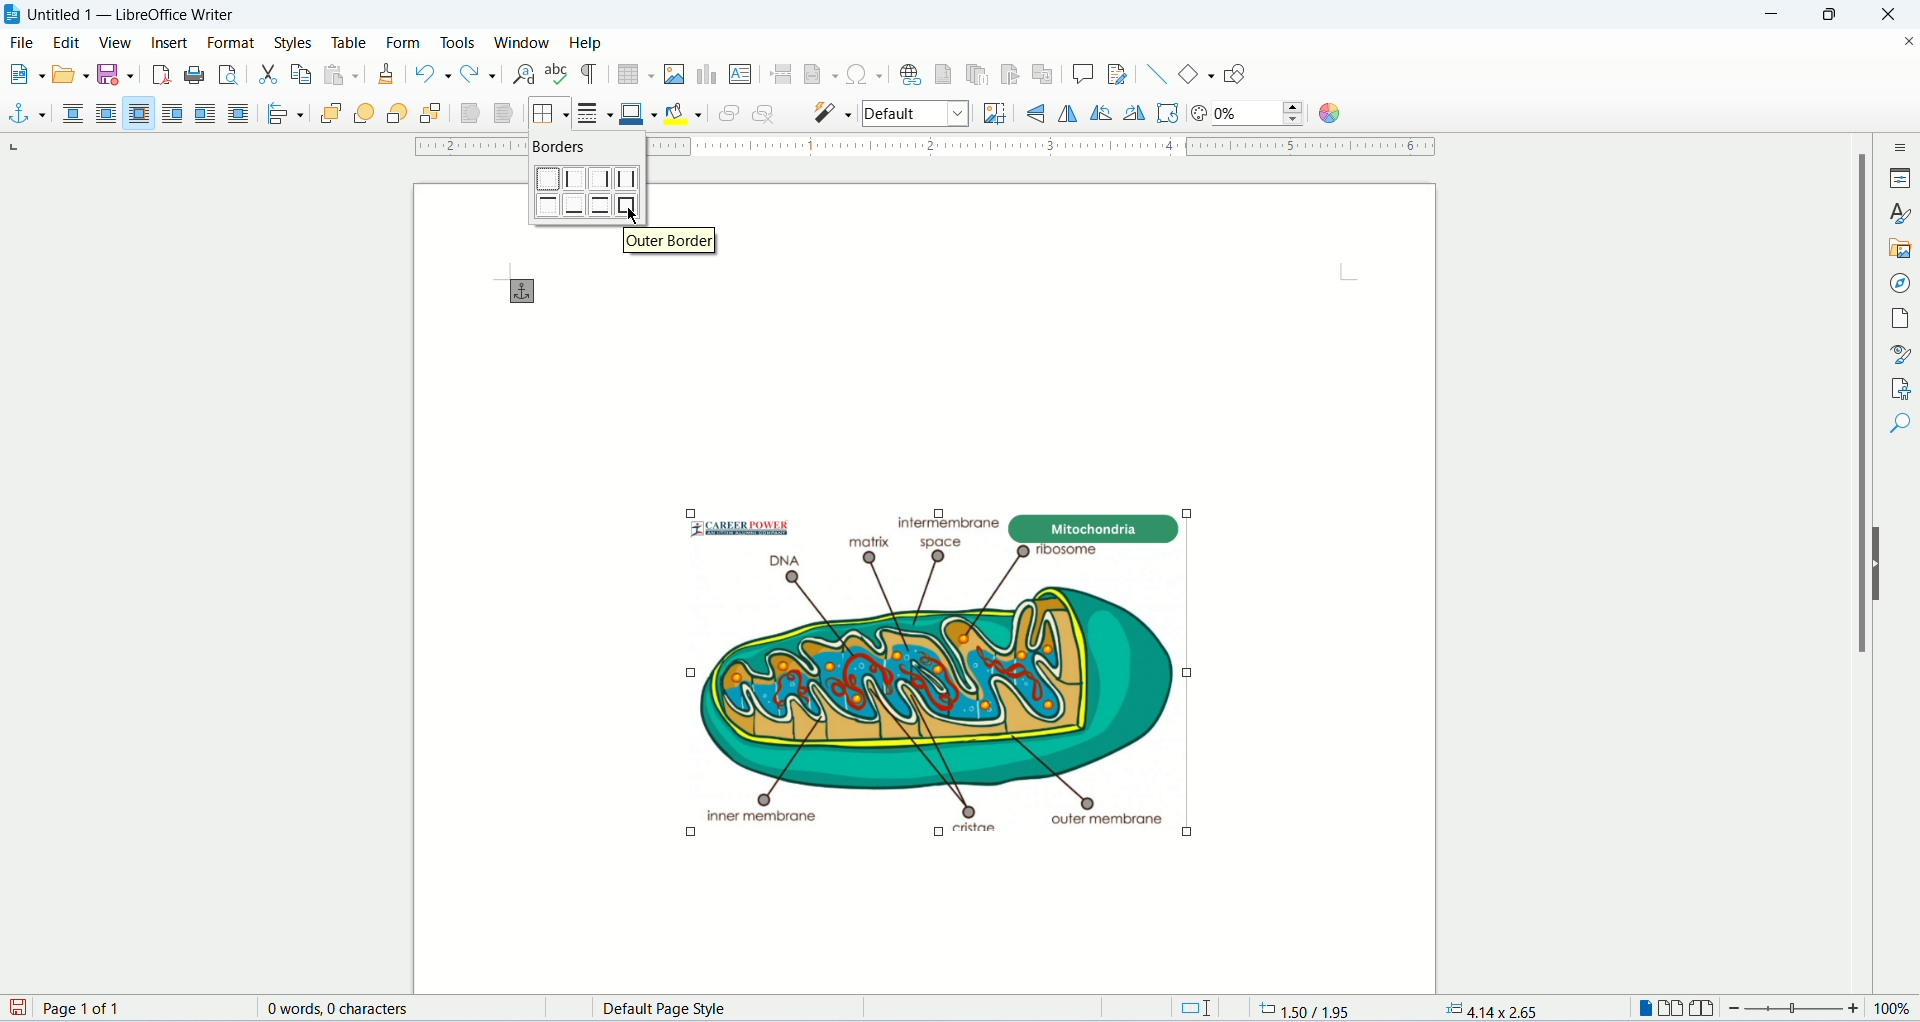  Describe the element at coordinates (1901, 321) in the screenshot. I see `pages` at that location.